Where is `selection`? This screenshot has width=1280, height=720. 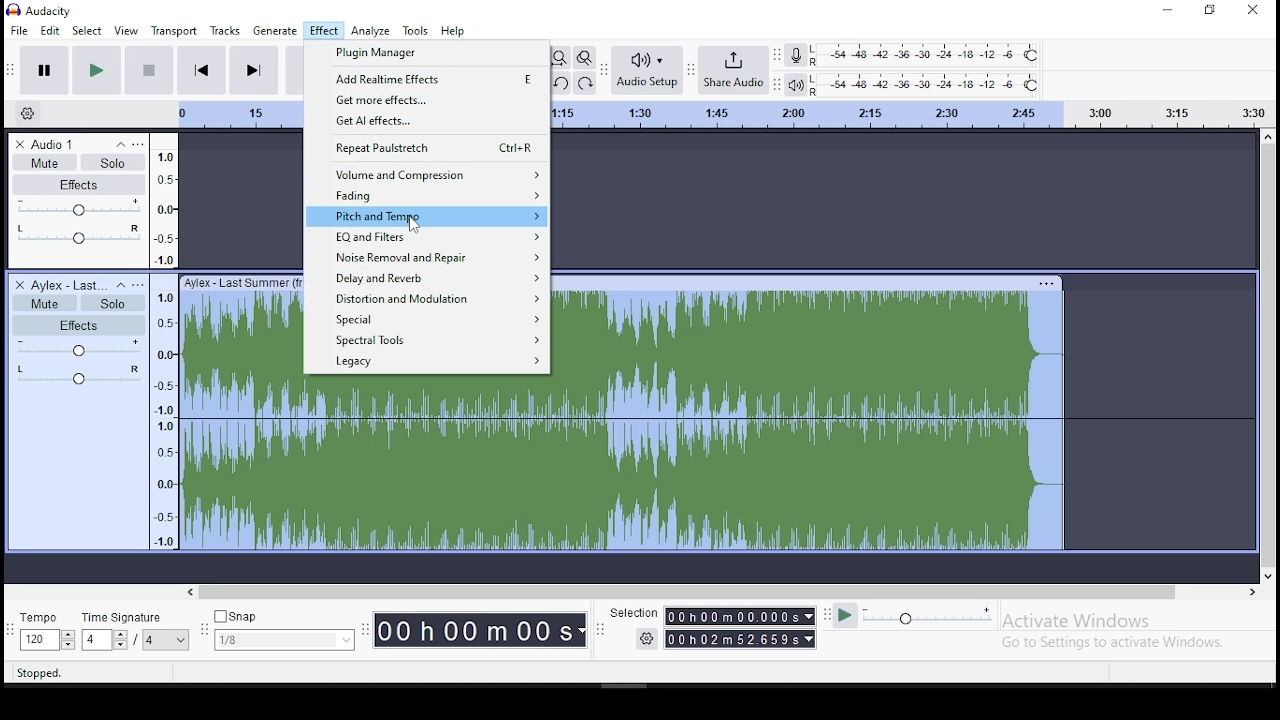 selection is located at coordinates (713, 627).